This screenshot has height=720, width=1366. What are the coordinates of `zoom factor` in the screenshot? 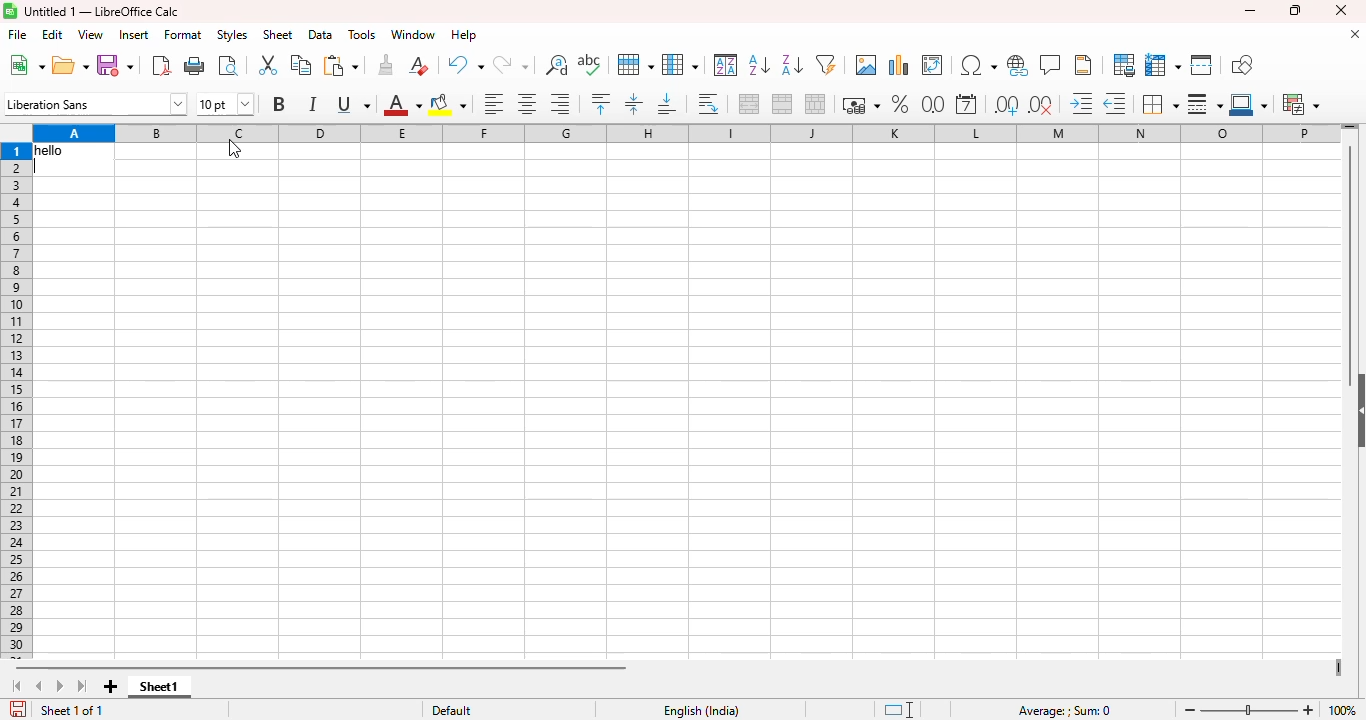 It's located at (1342, 711).